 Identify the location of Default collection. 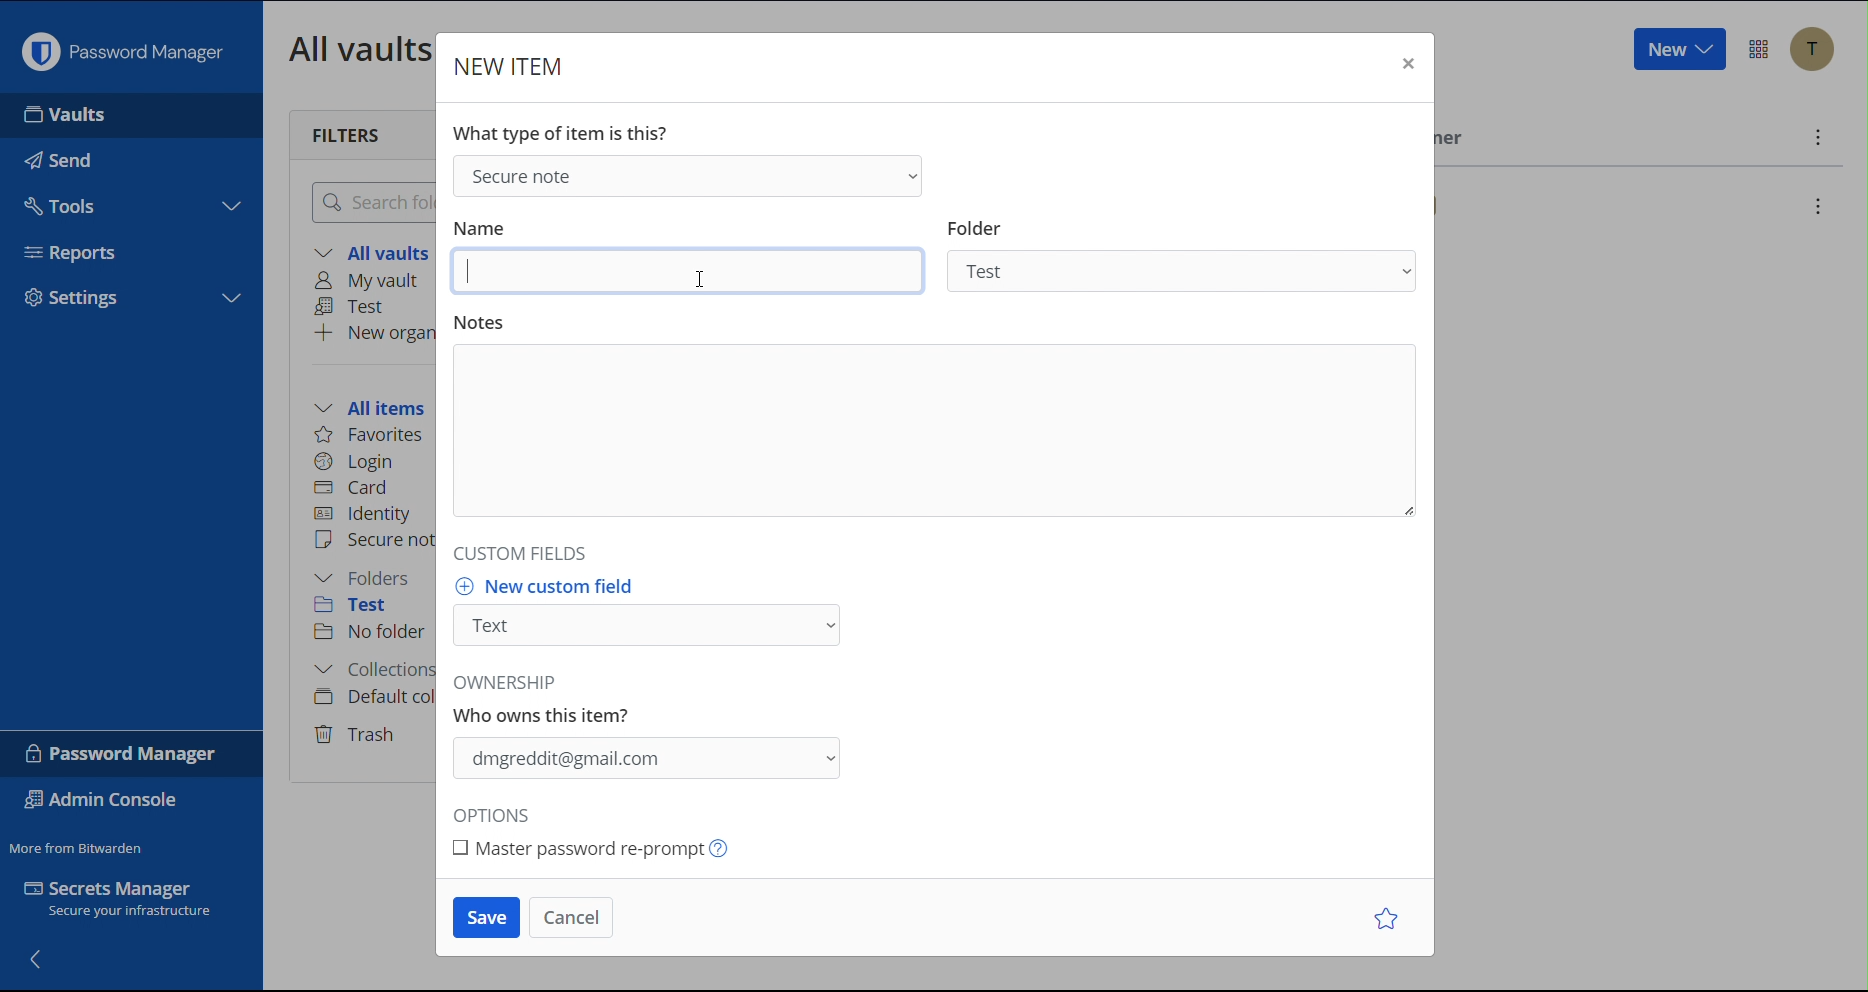
(371, 697).